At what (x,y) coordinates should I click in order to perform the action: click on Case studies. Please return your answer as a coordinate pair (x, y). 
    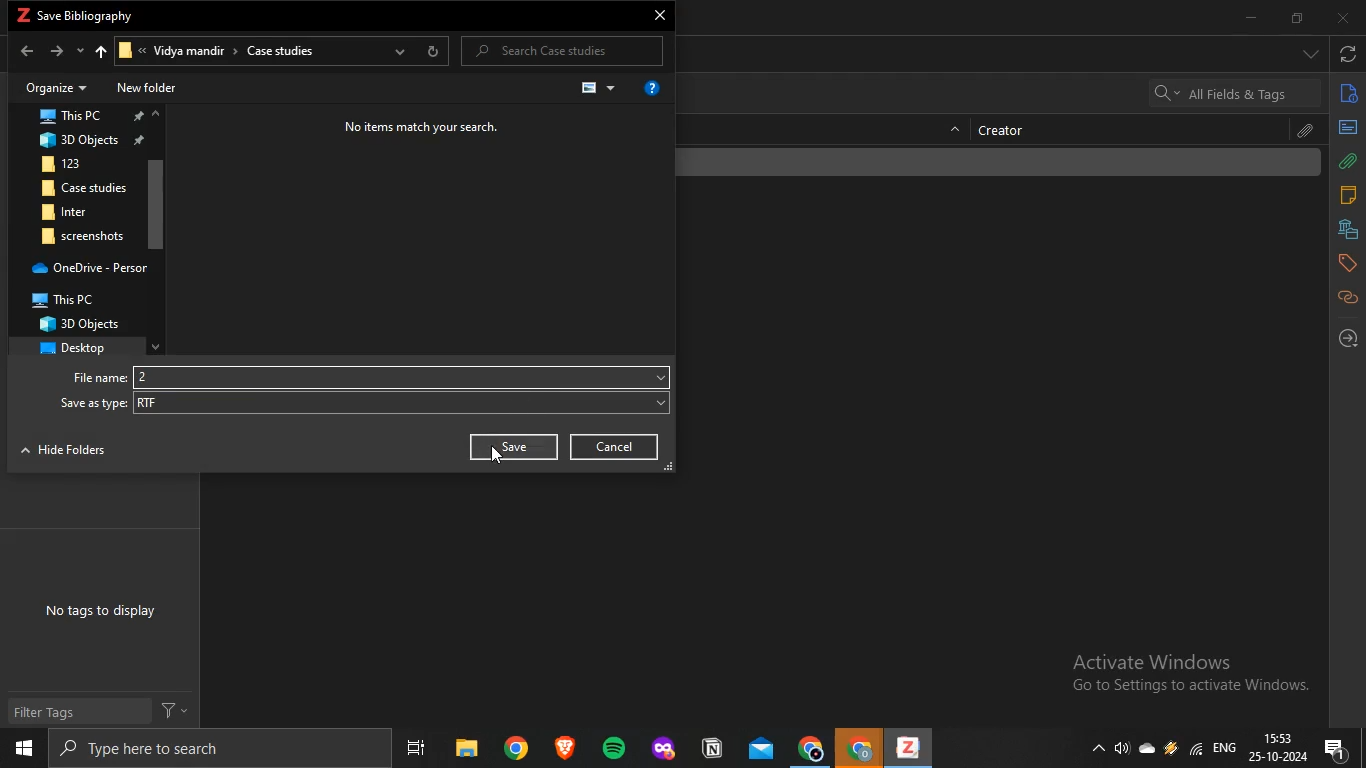
    Looking at the image, I should click on (88, 188).